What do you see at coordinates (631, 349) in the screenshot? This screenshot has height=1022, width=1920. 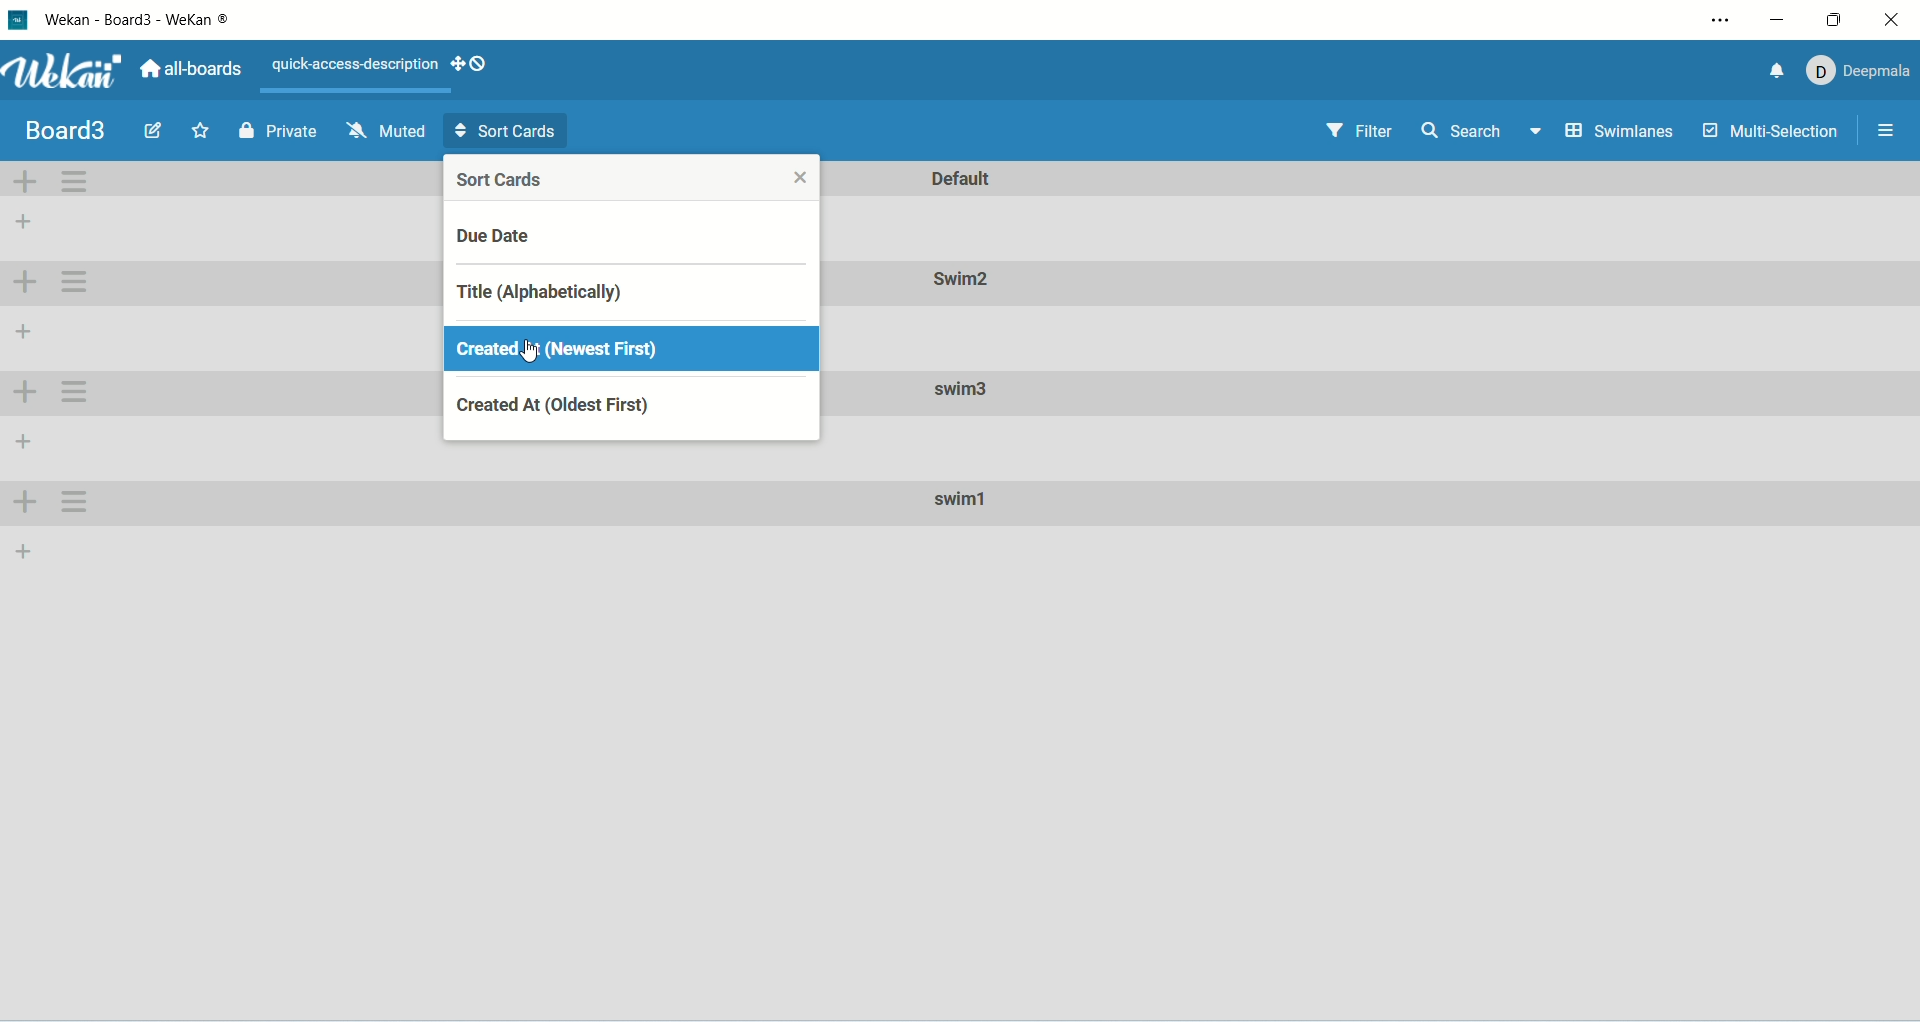 I see `created at (newest first)` at bounding box center [631, 349].